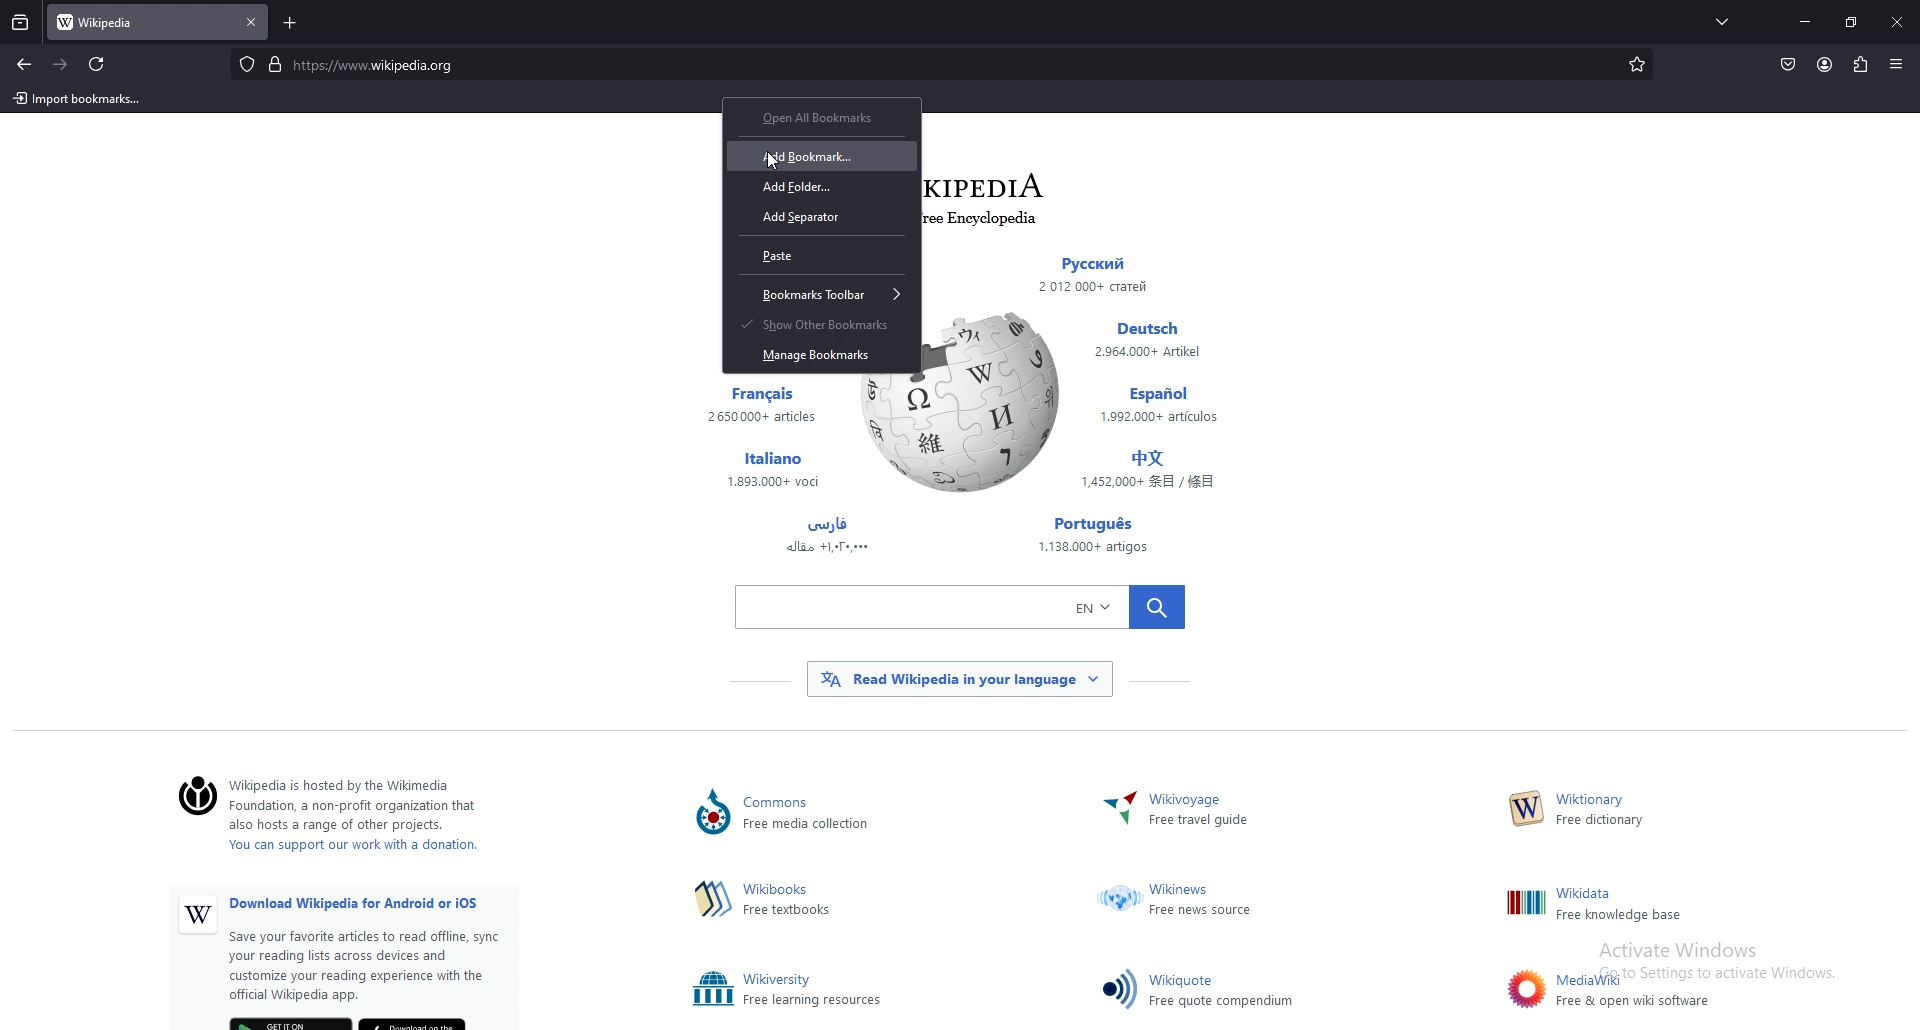 The image size is (1920, 1030). What do you see at coordinates (759, 407) in the screenshot?
I see `` at bounding box center [759, 407].